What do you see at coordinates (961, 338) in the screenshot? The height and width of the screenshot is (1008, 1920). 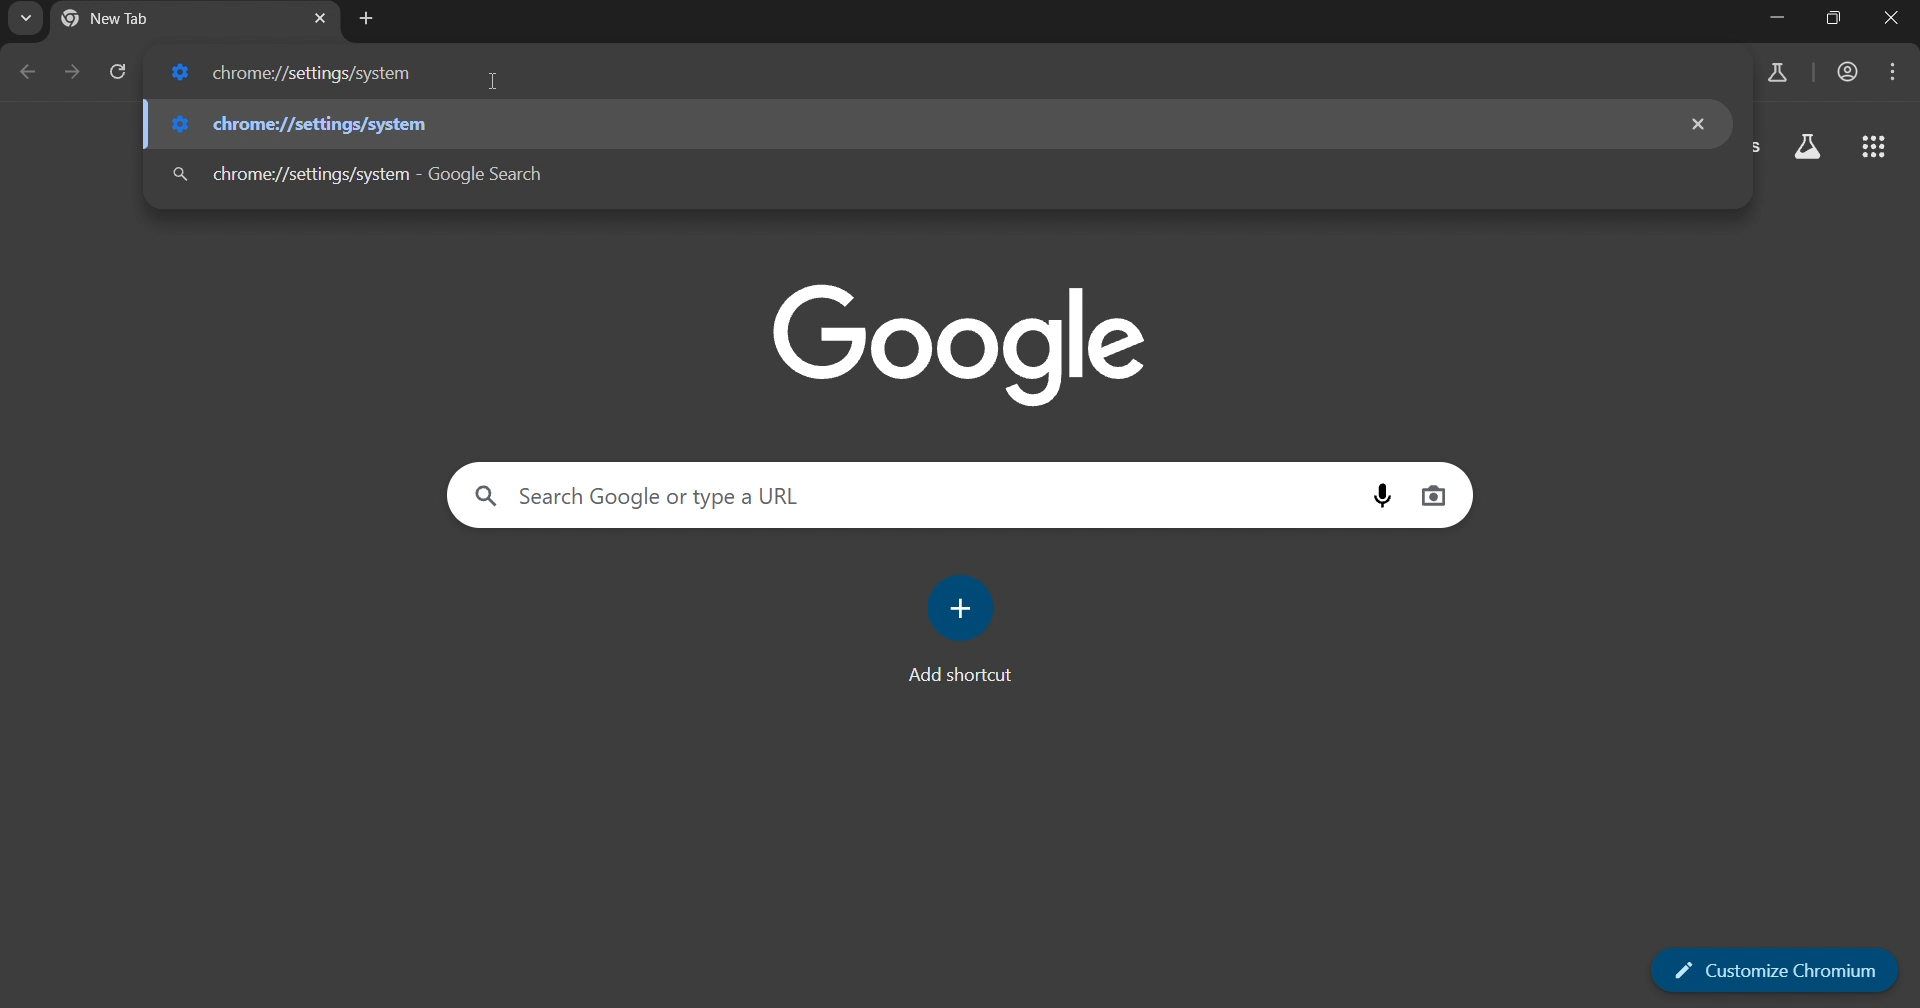 I see `google` at bounding box center [961, 338].